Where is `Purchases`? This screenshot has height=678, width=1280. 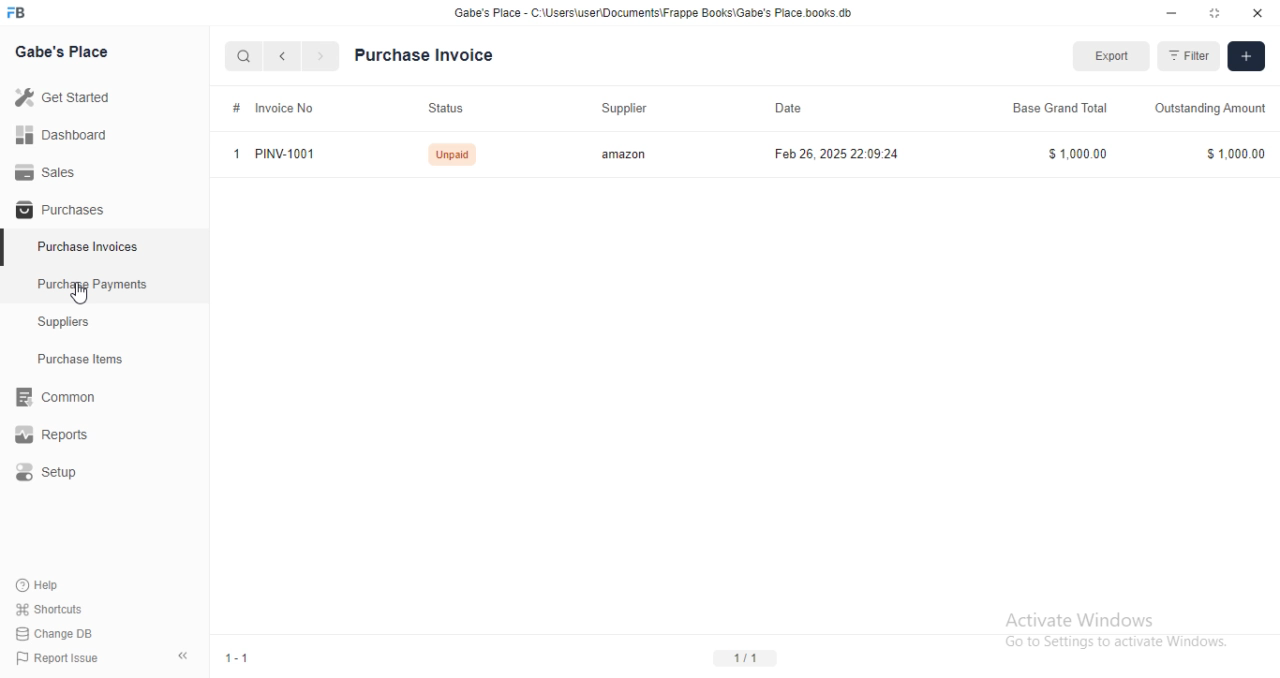
Purchases is located at coordinates (57, 211).